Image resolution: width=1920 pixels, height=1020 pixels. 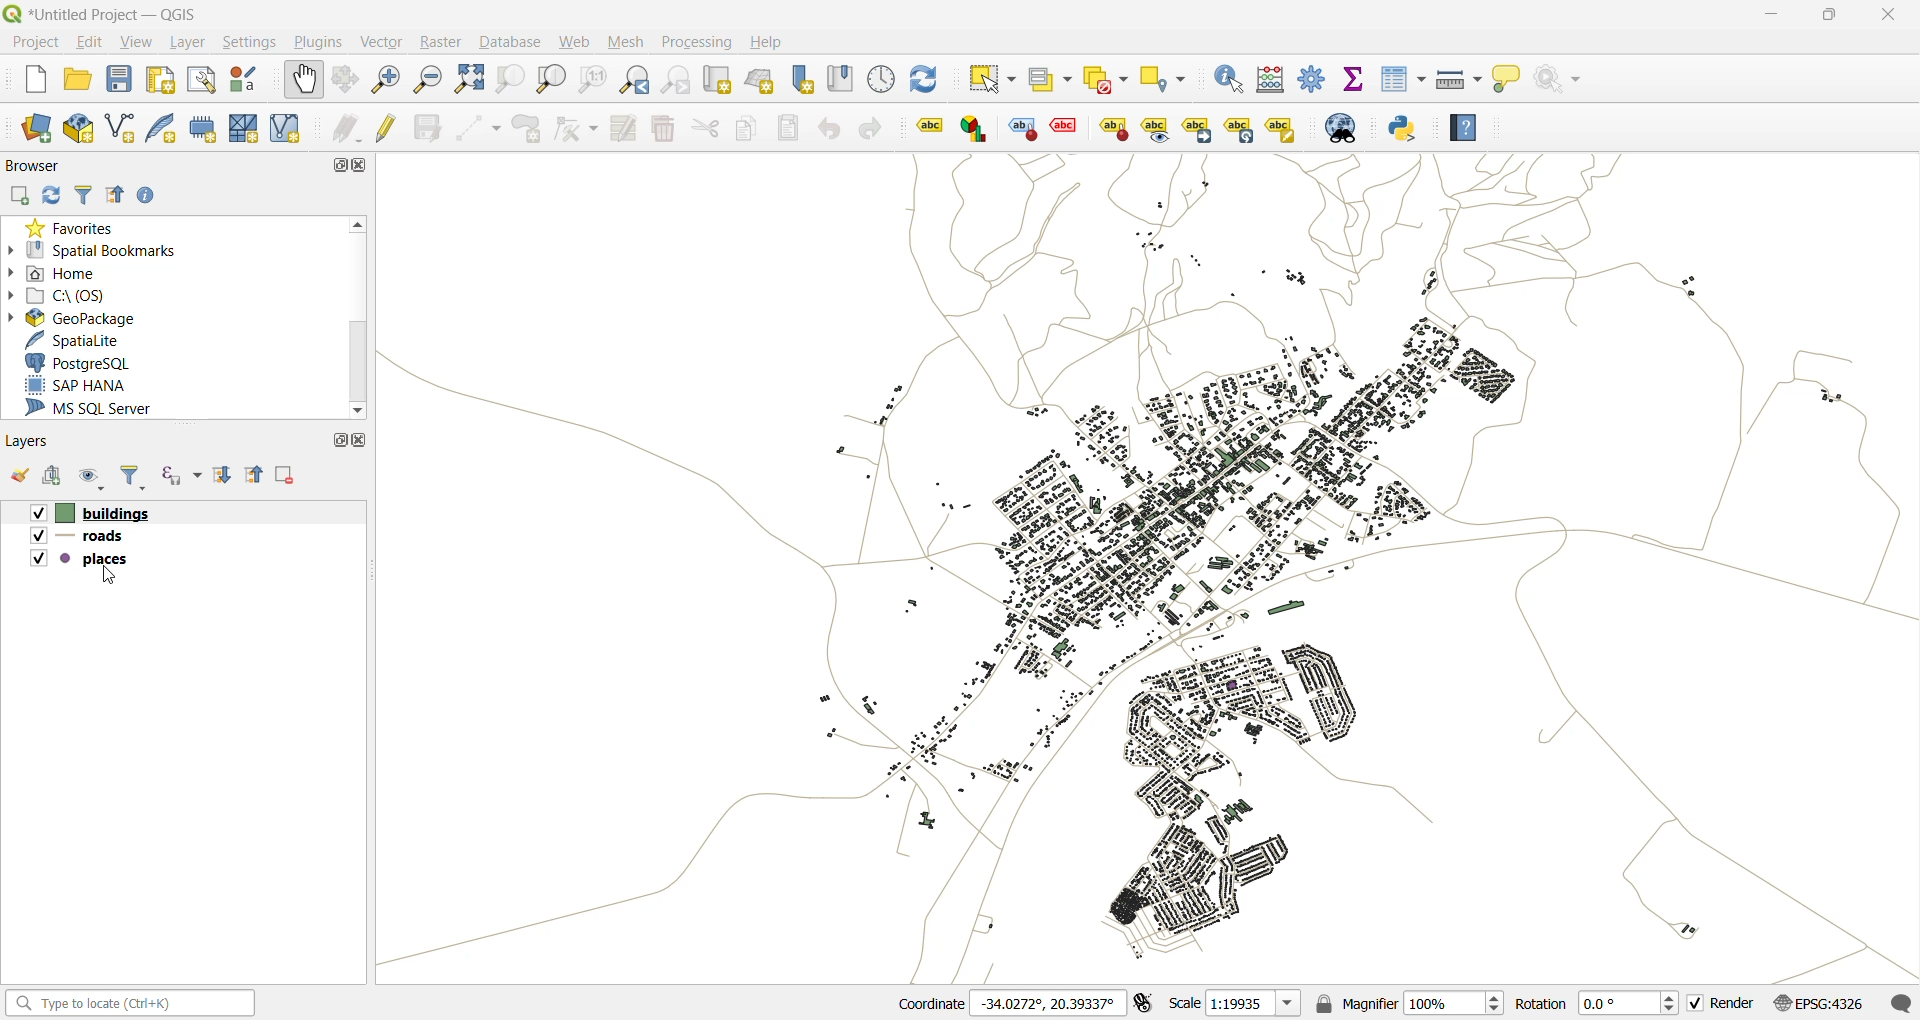 I want to click on web, so click(x=575, y=43).